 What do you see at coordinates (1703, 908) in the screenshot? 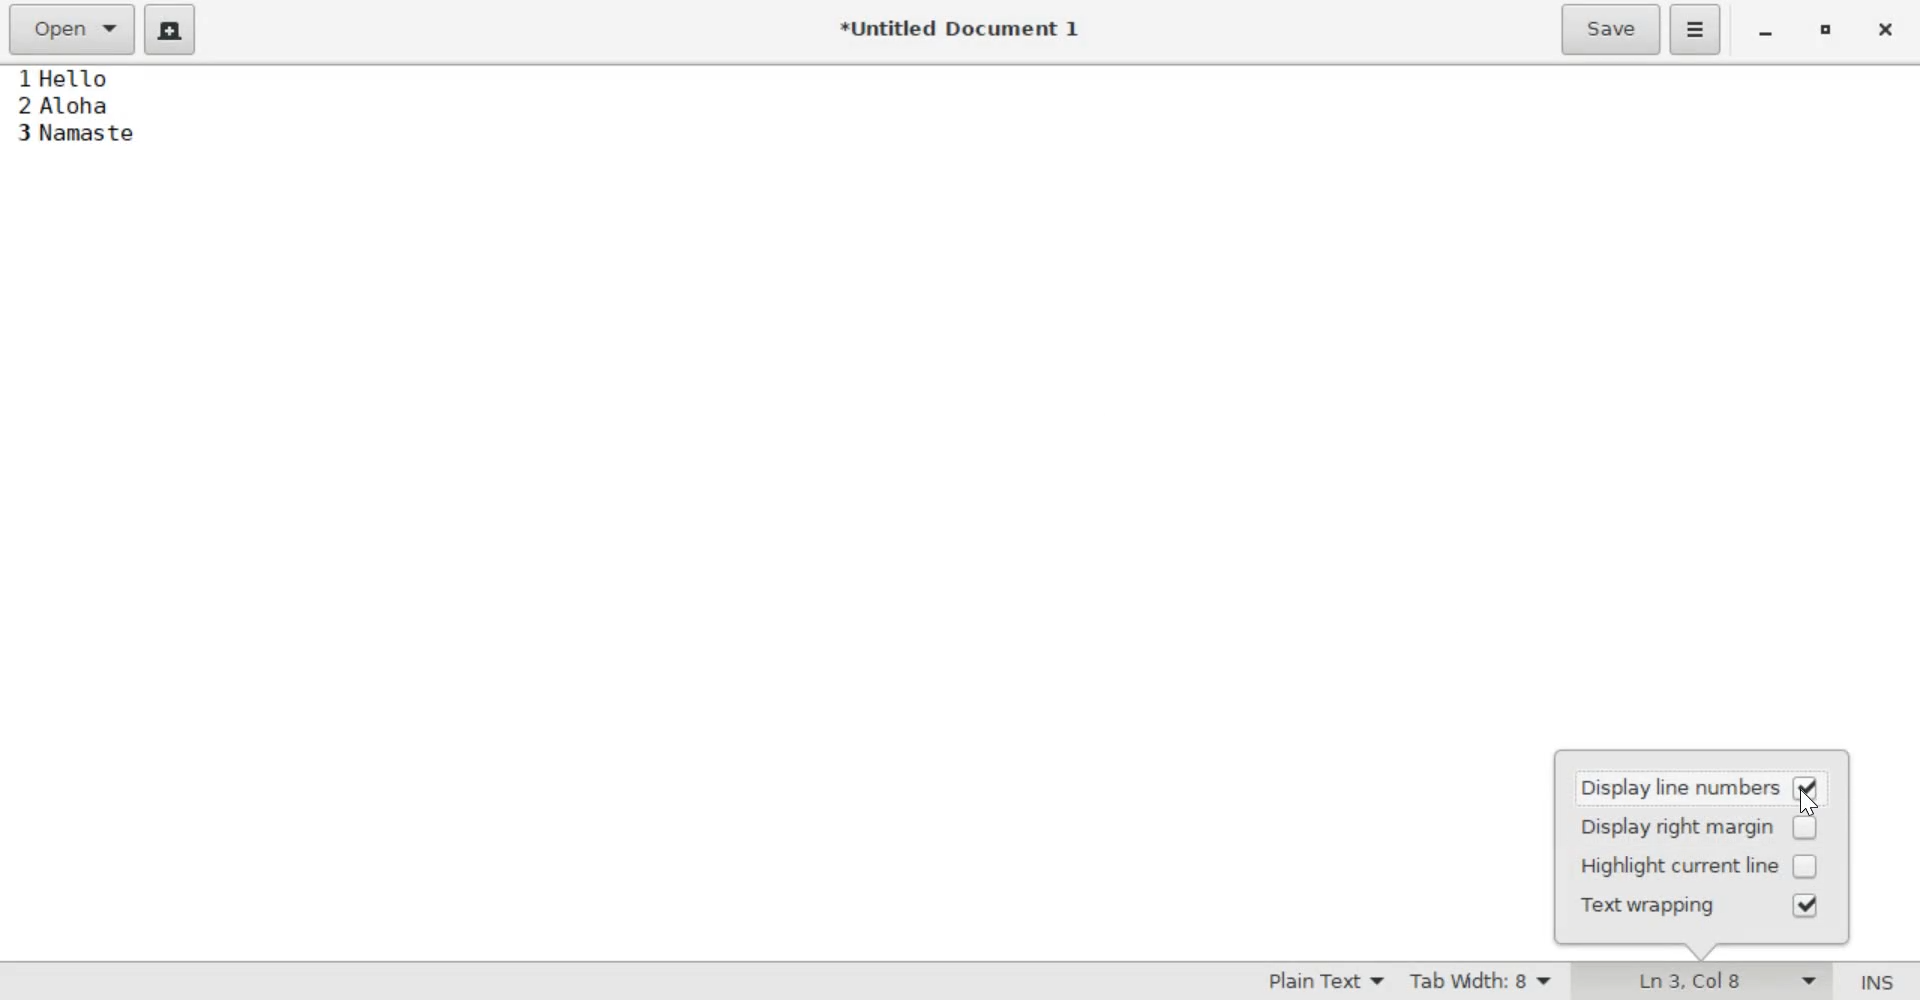
I see `text wrapping` at bounding box center [1703, 908].